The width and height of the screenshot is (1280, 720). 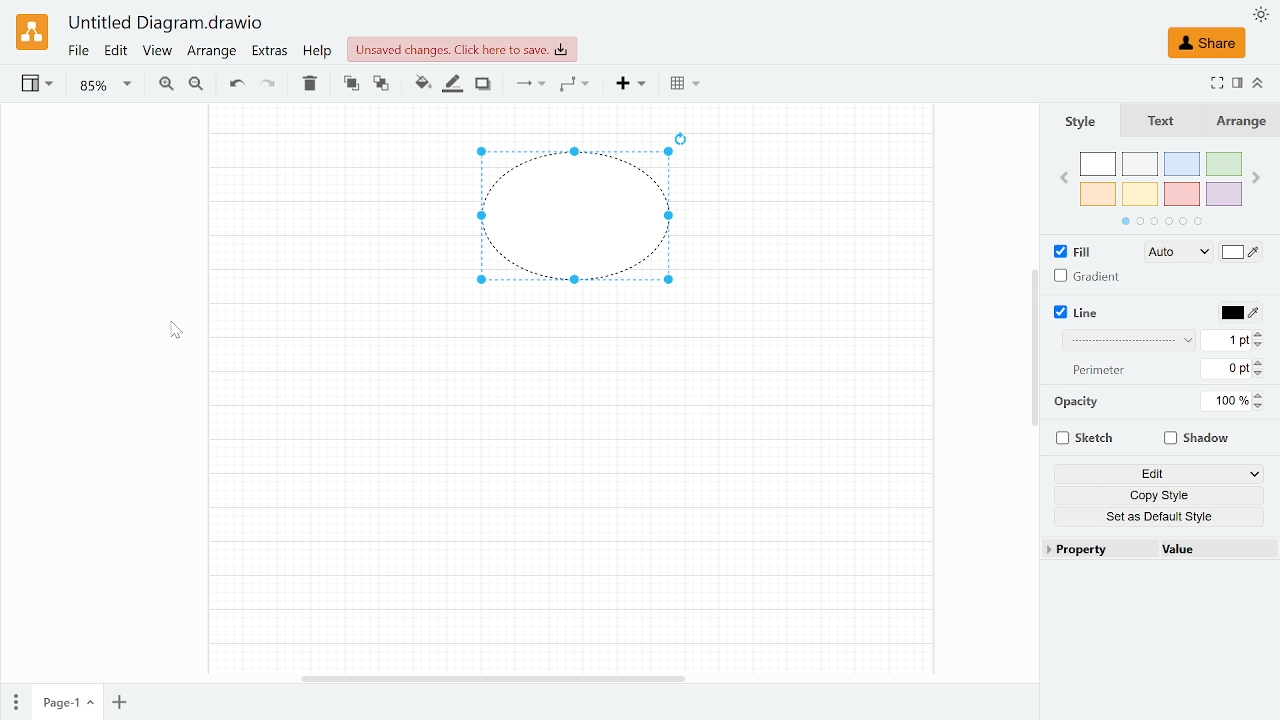 What do you see at coordinates (379, 85) in the screenshot?
I see `To back` at bounding box center [379, 85].